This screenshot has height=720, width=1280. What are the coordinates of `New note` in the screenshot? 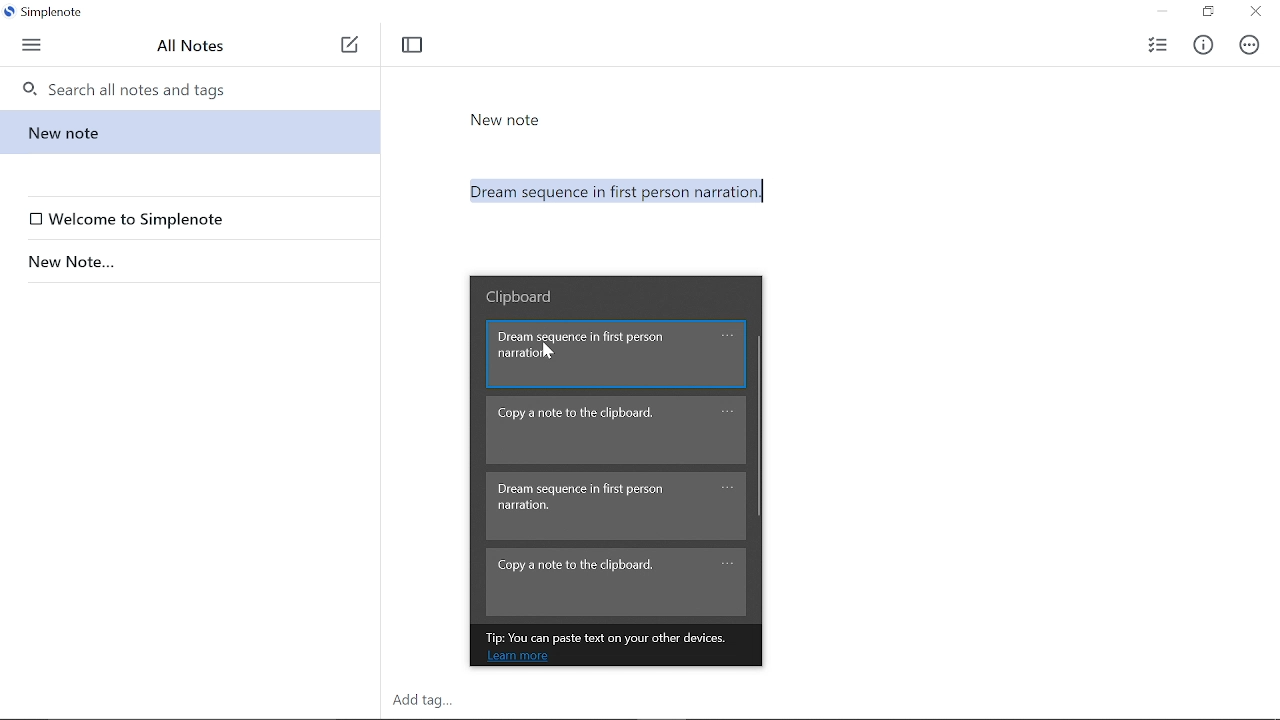 It's located at (187, 132).